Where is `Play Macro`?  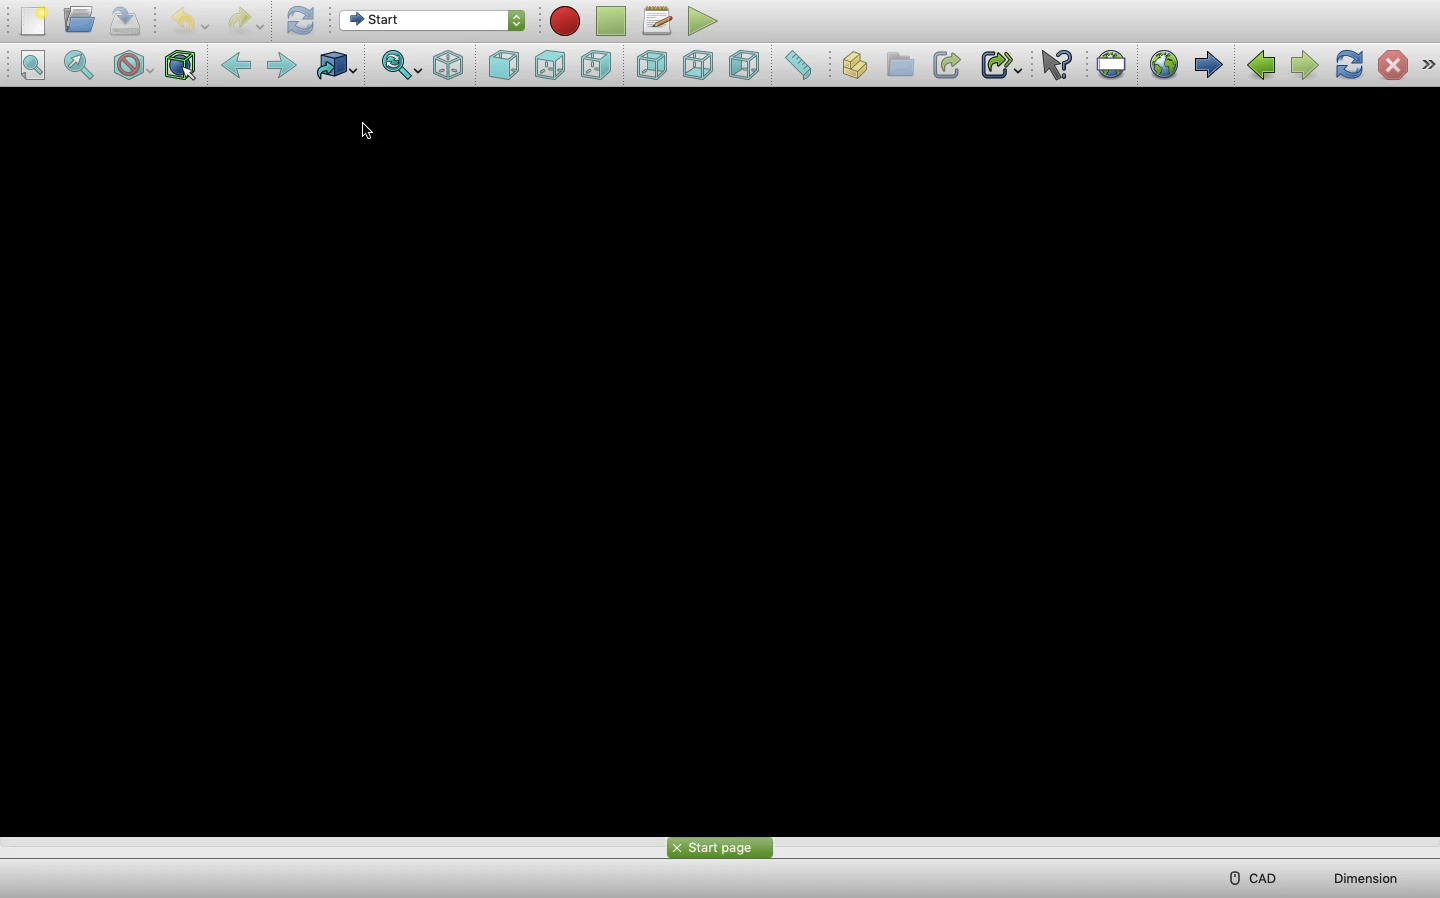
Play Macro is located at coordinates (702, 22).